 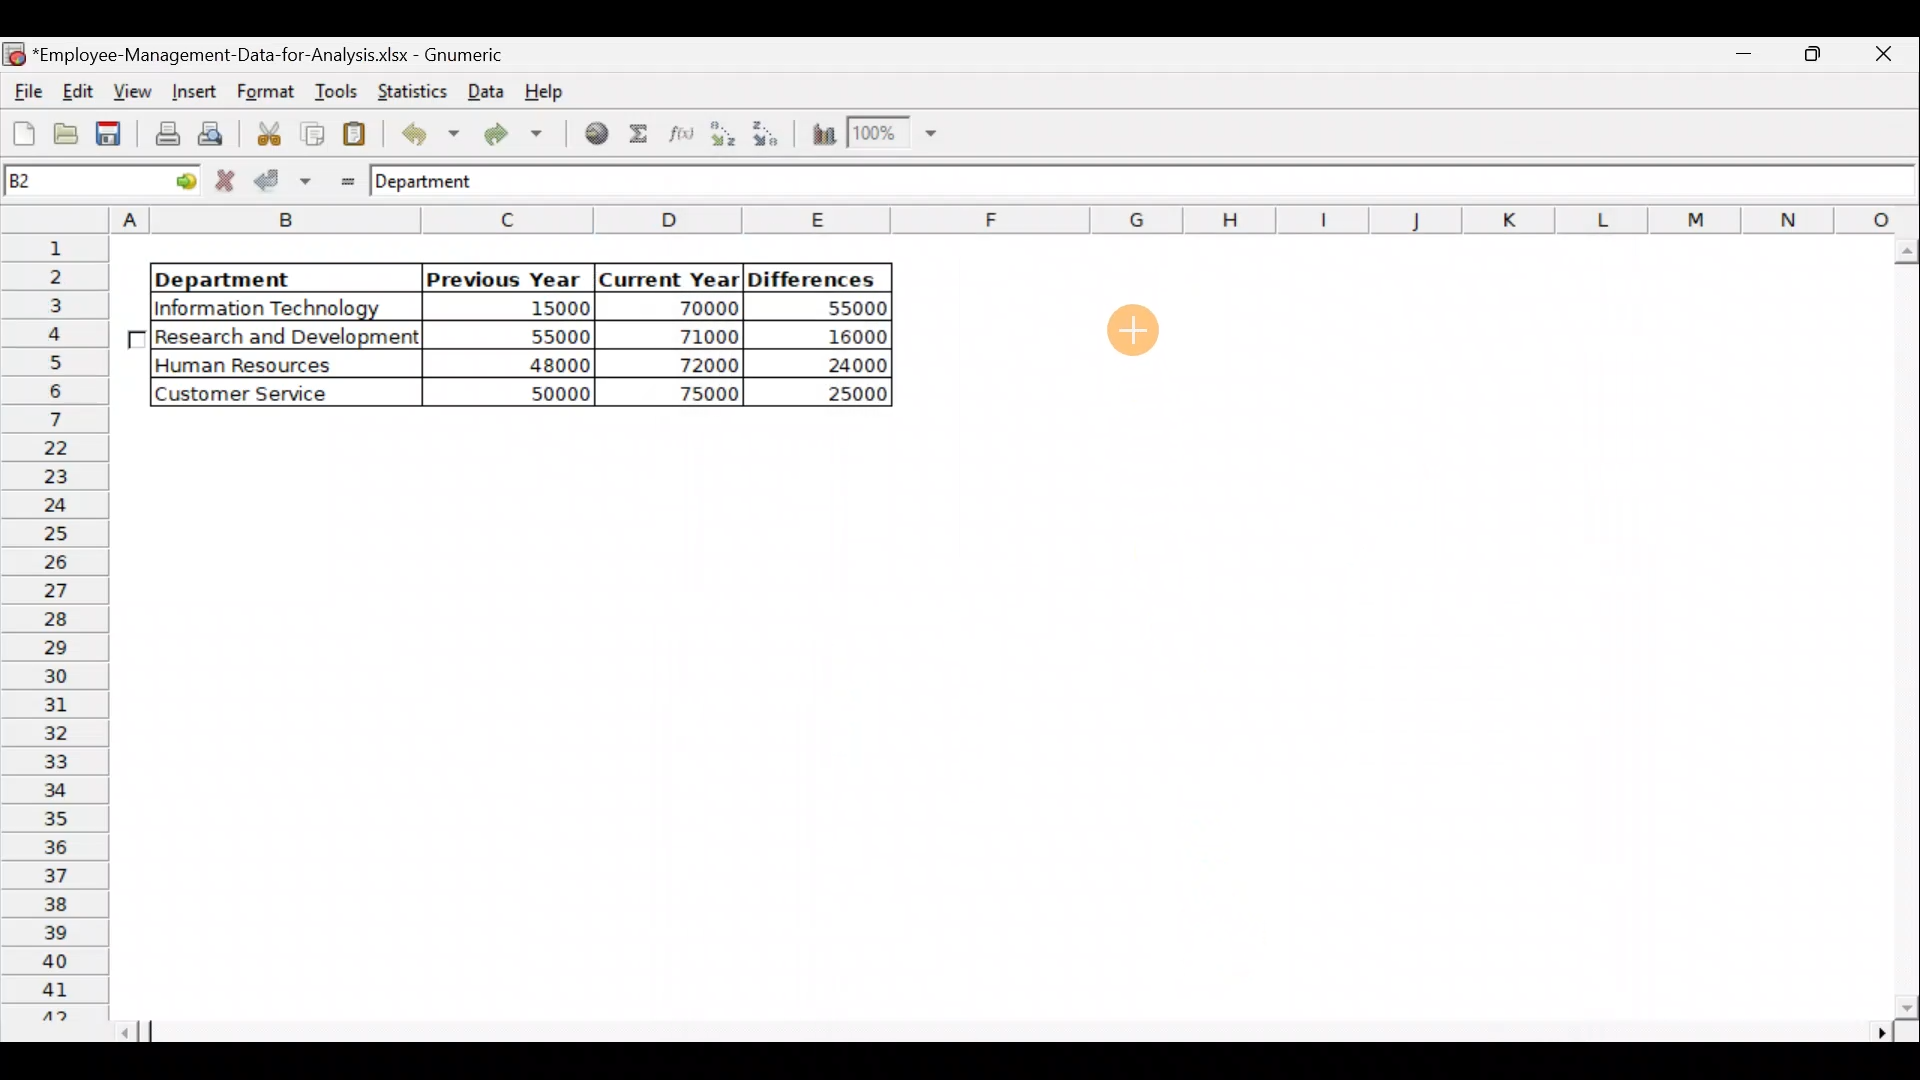 What do you see at coordinates (690, 307) in the screenshot?
I see `70000` at bounding box center [690, 307].